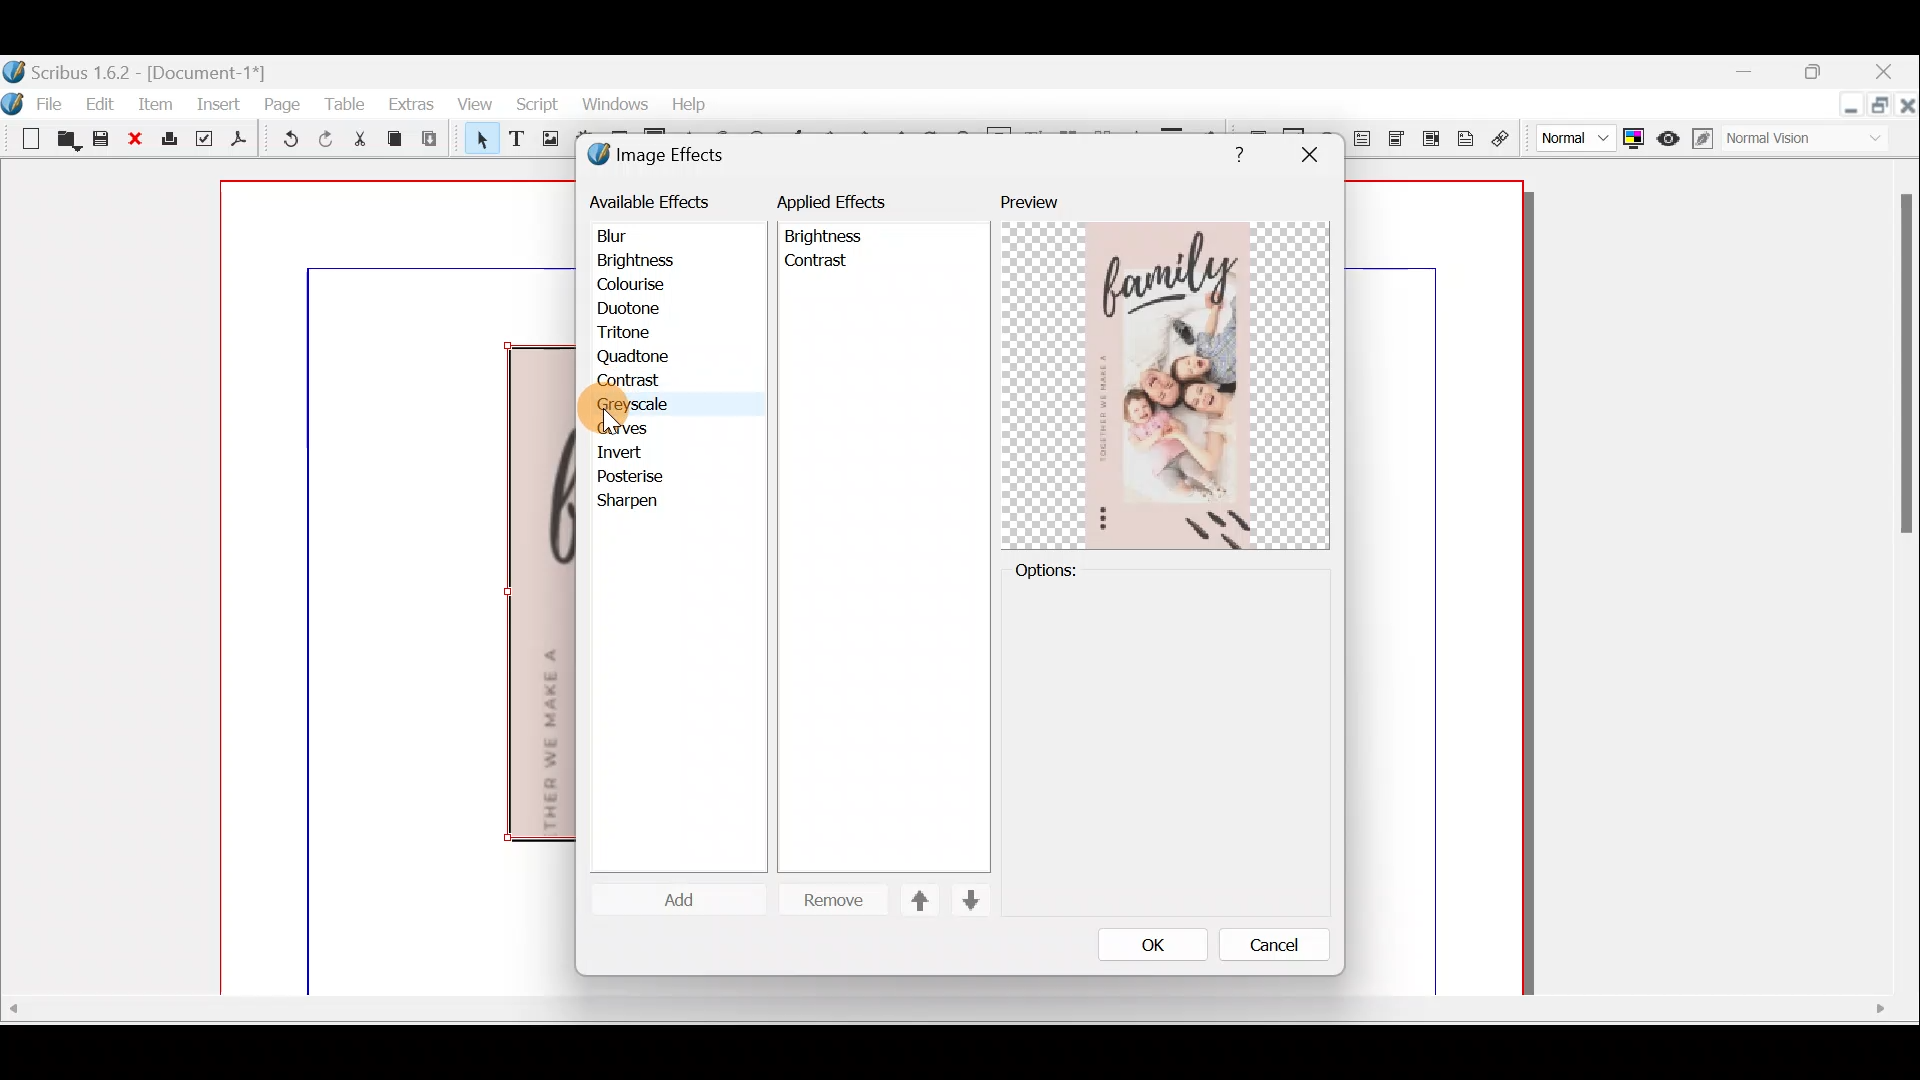 The width and height of the screenshot is (1920, 1080). I want to click on Toggle colour management system, so click(1633, 140).